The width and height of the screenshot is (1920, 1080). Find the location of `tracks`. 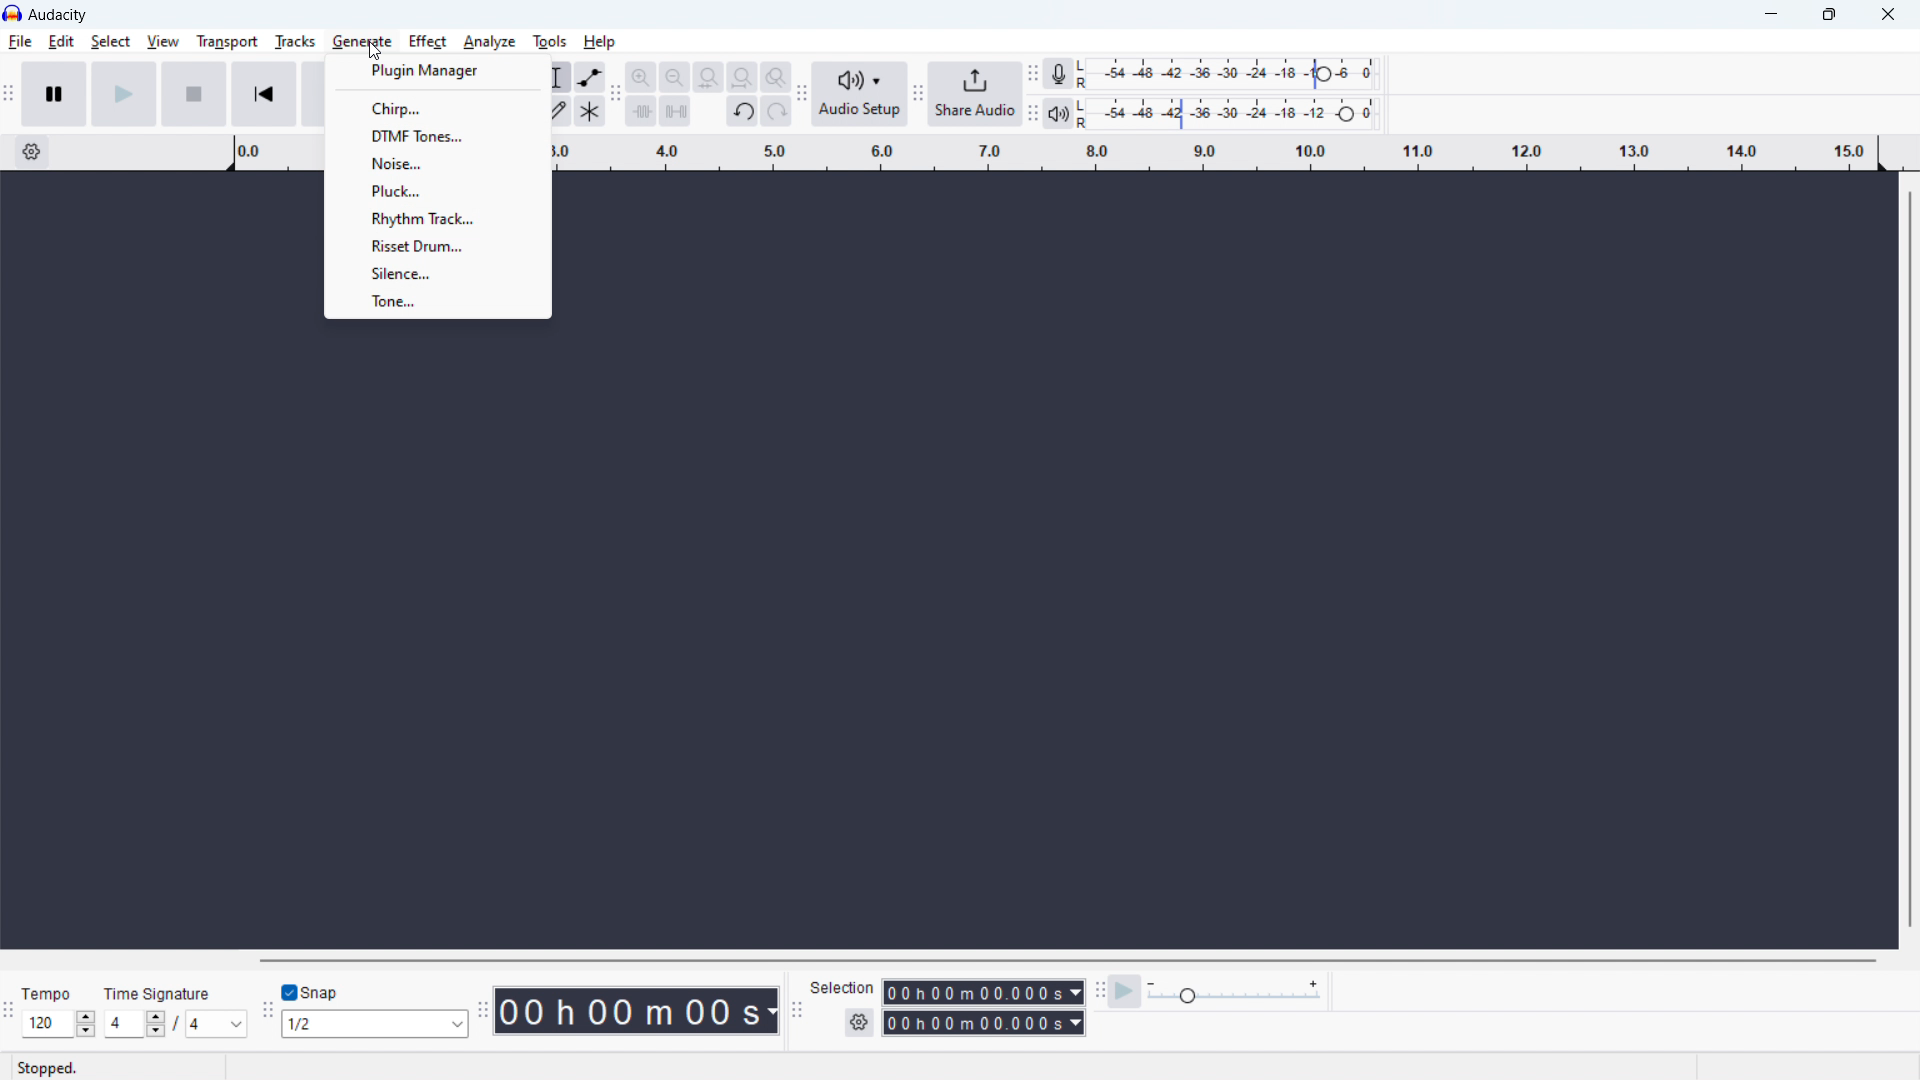

tracks is located at coordinates (296, 41).